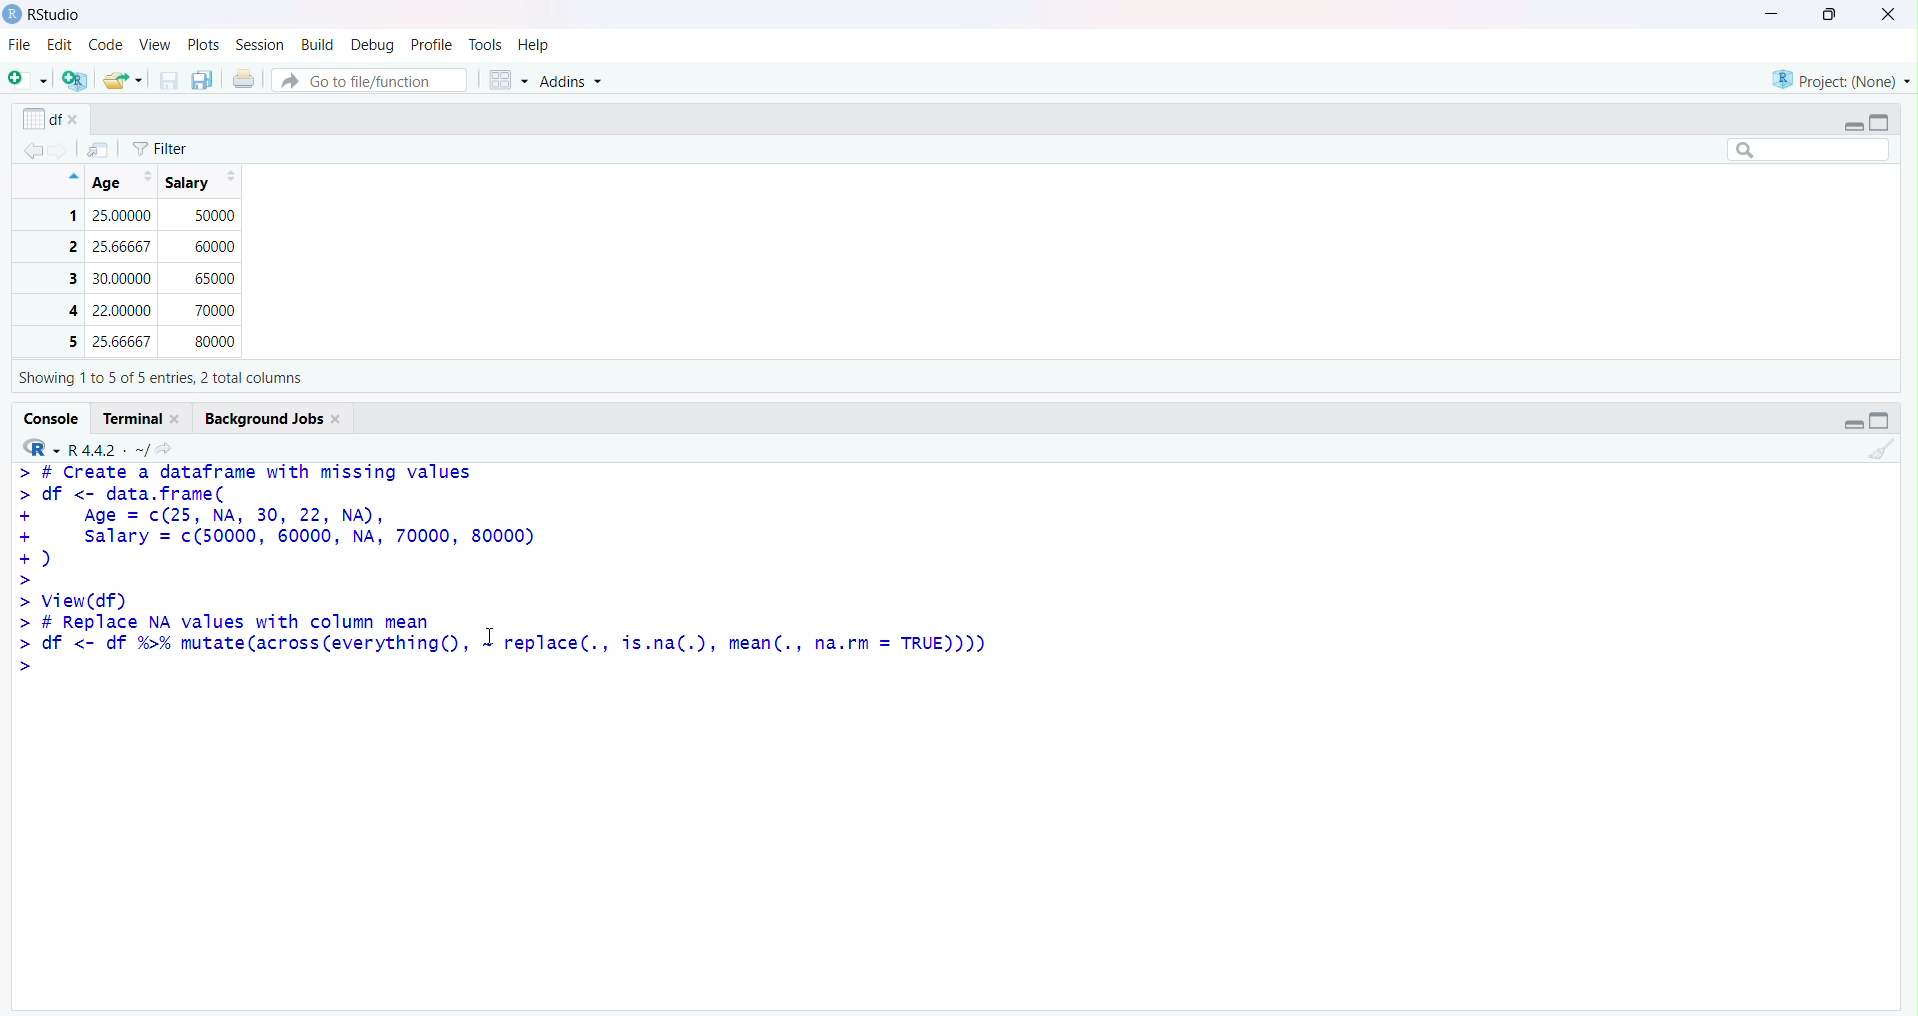  Describe the element at coordinates (53, 15) in the screenshot. I see `RStudio` at that location.